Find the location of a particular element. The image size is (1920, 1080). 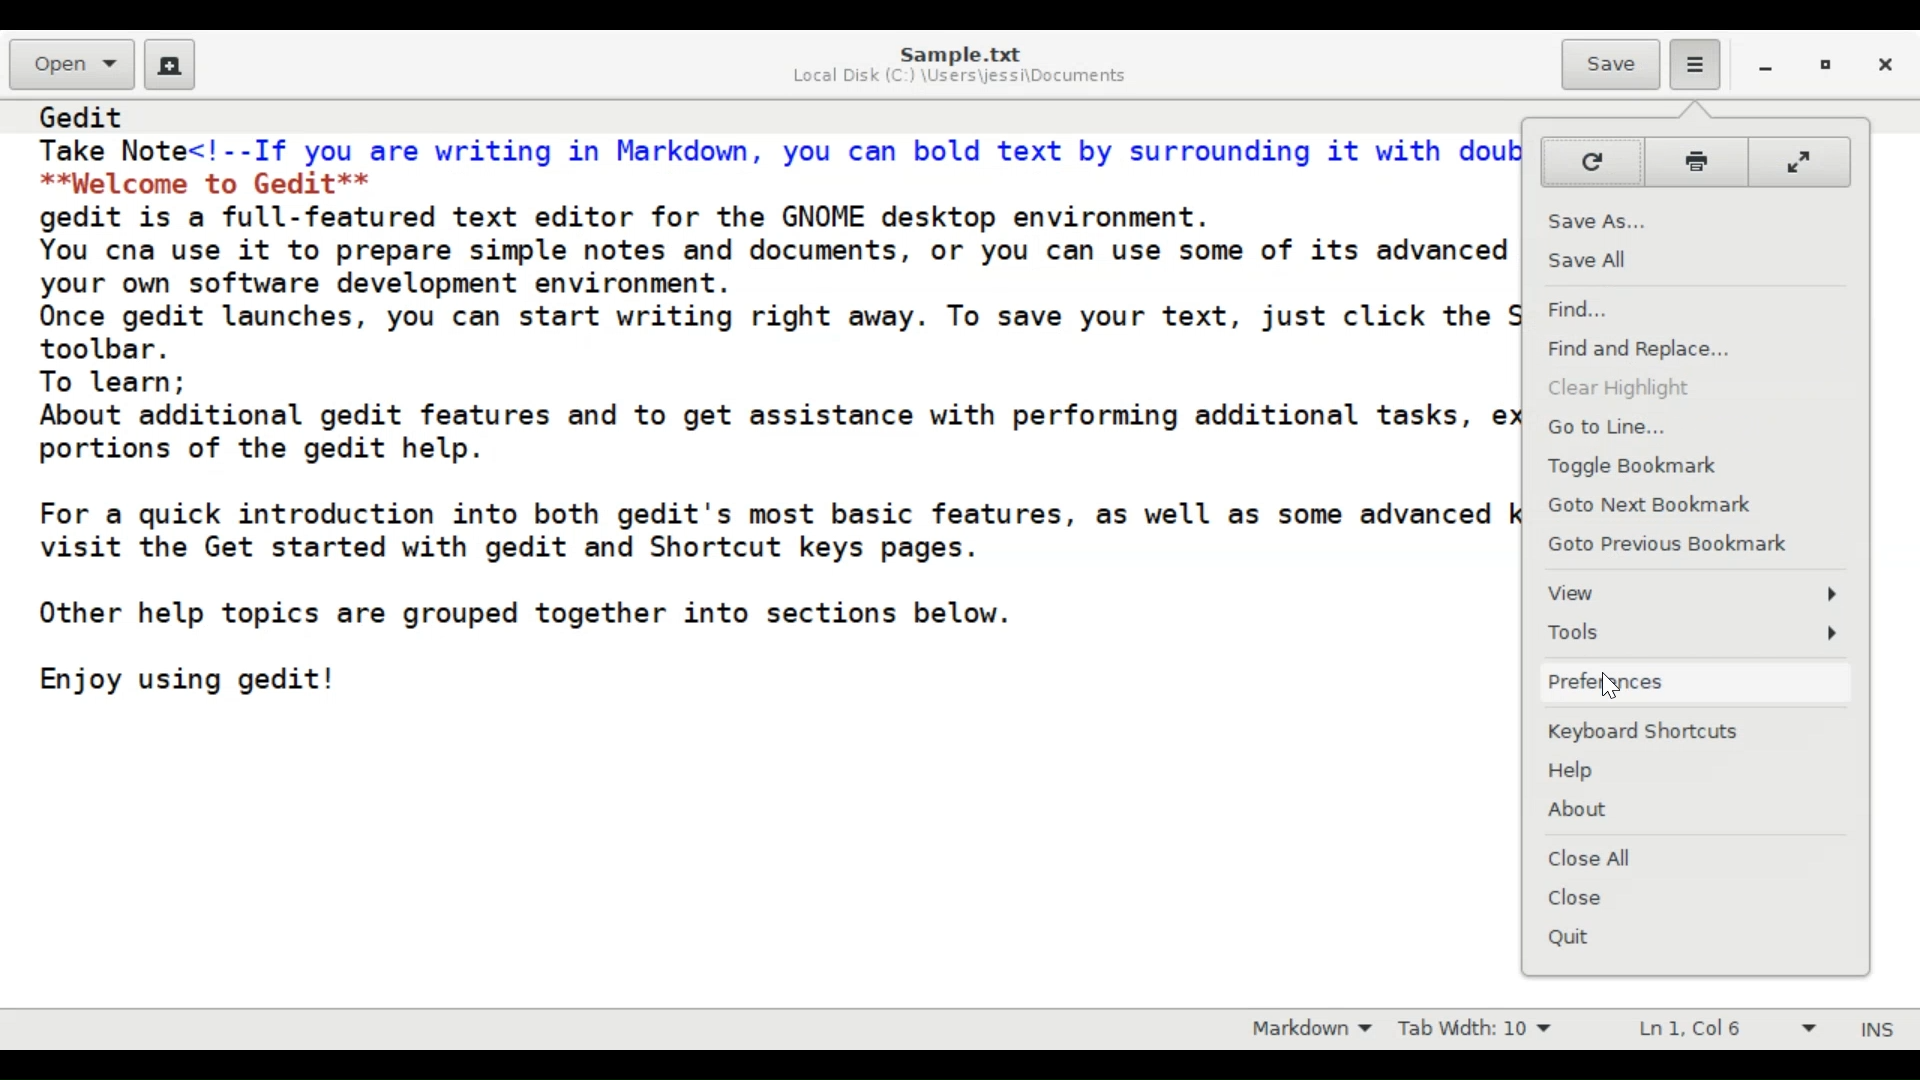

Cursor is located at coordinates (1611, 685).